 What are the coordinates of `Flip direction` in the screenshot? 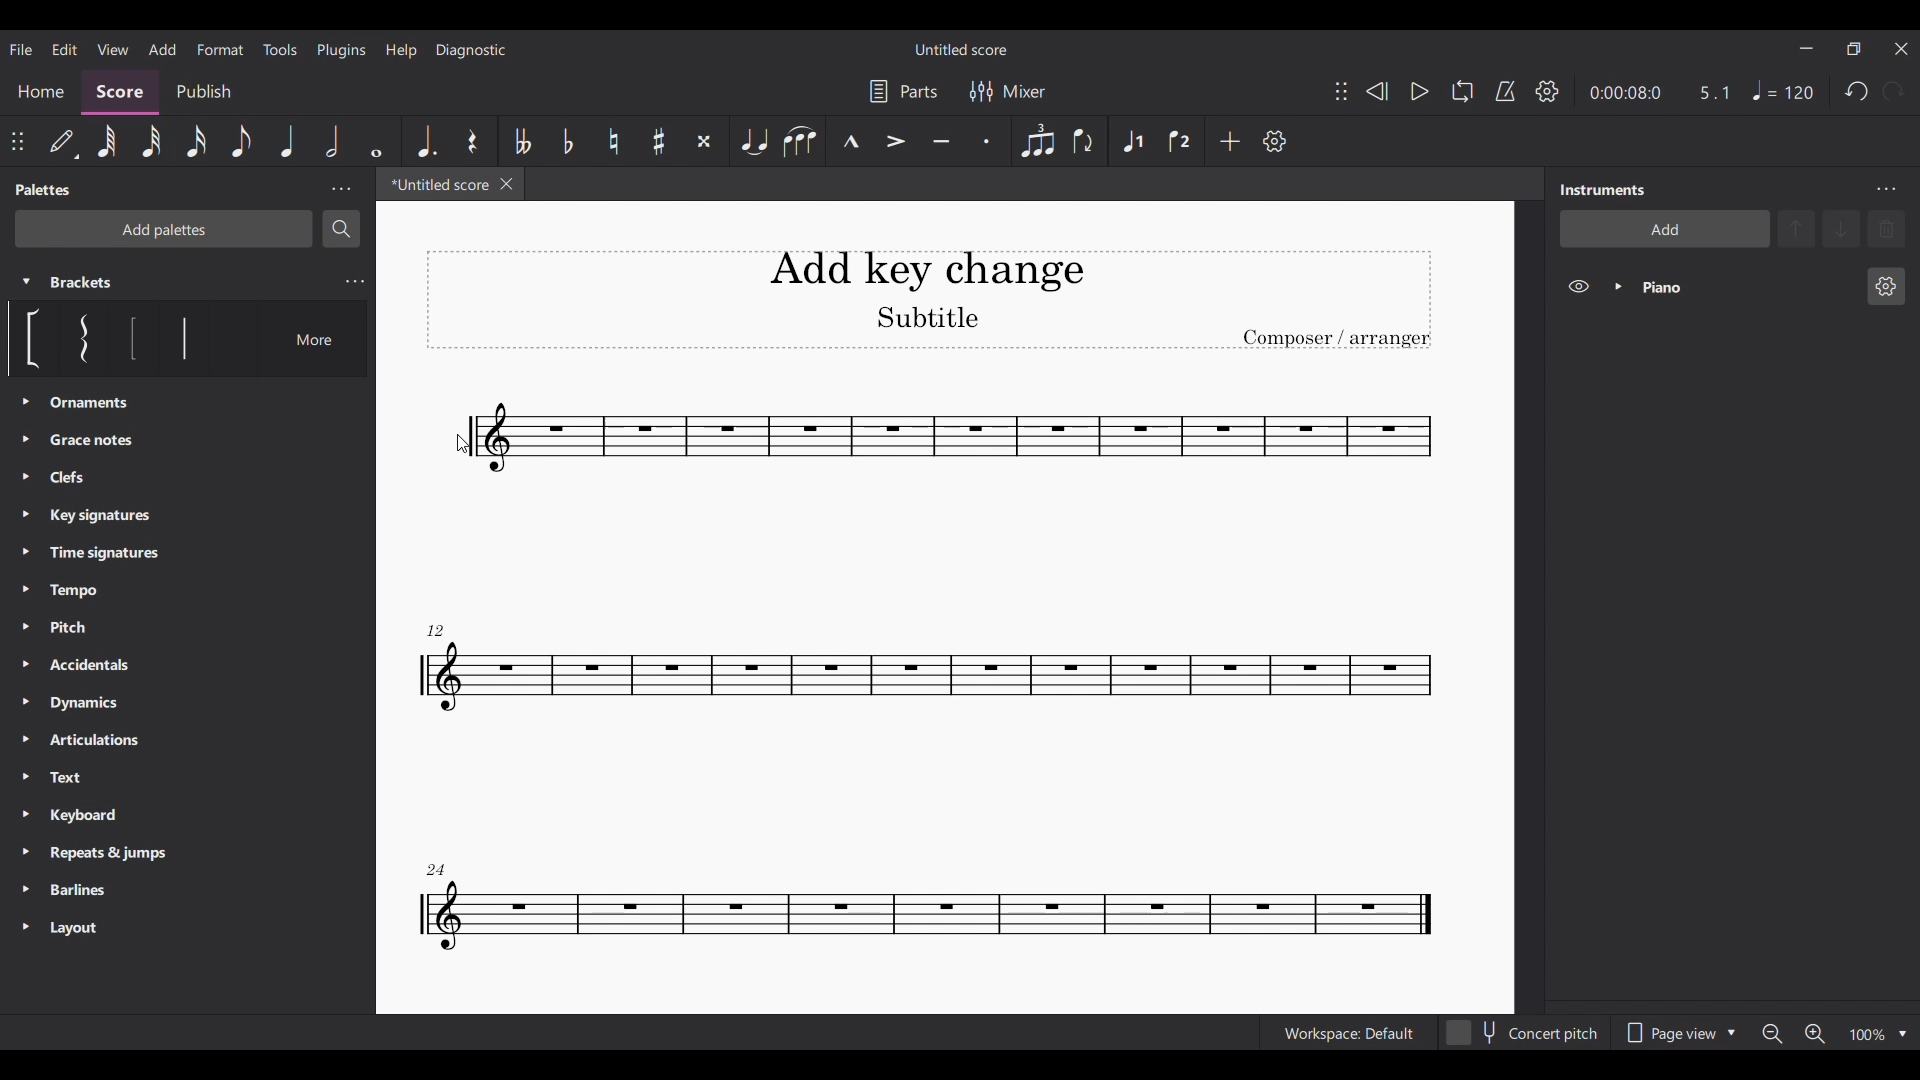 It's located at (1083, 141).